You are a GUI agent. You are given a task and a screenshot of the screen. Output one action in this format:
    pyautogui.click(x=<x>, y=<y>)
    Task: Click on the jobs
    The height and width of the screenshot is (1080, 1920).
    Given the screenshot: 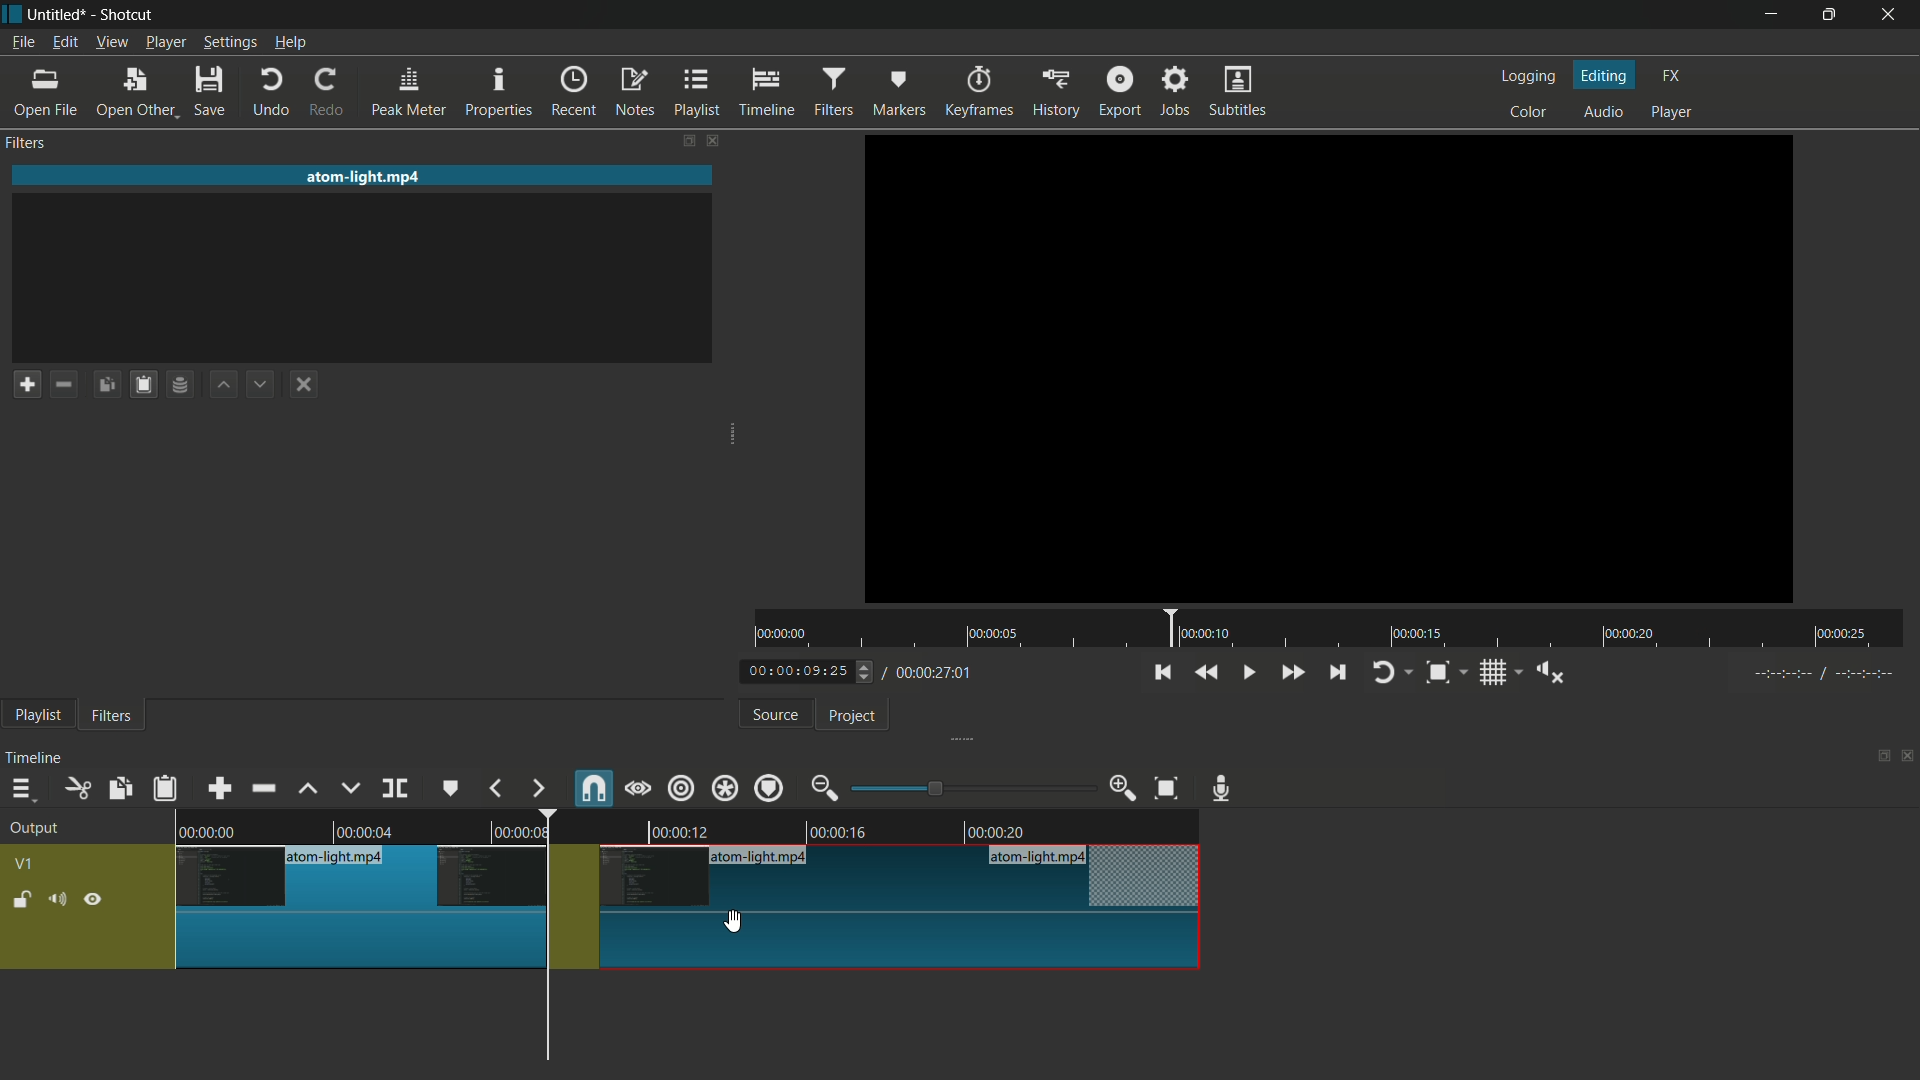 What is the action you would take?
    pyautogui.click(x=1177, y=89)
    